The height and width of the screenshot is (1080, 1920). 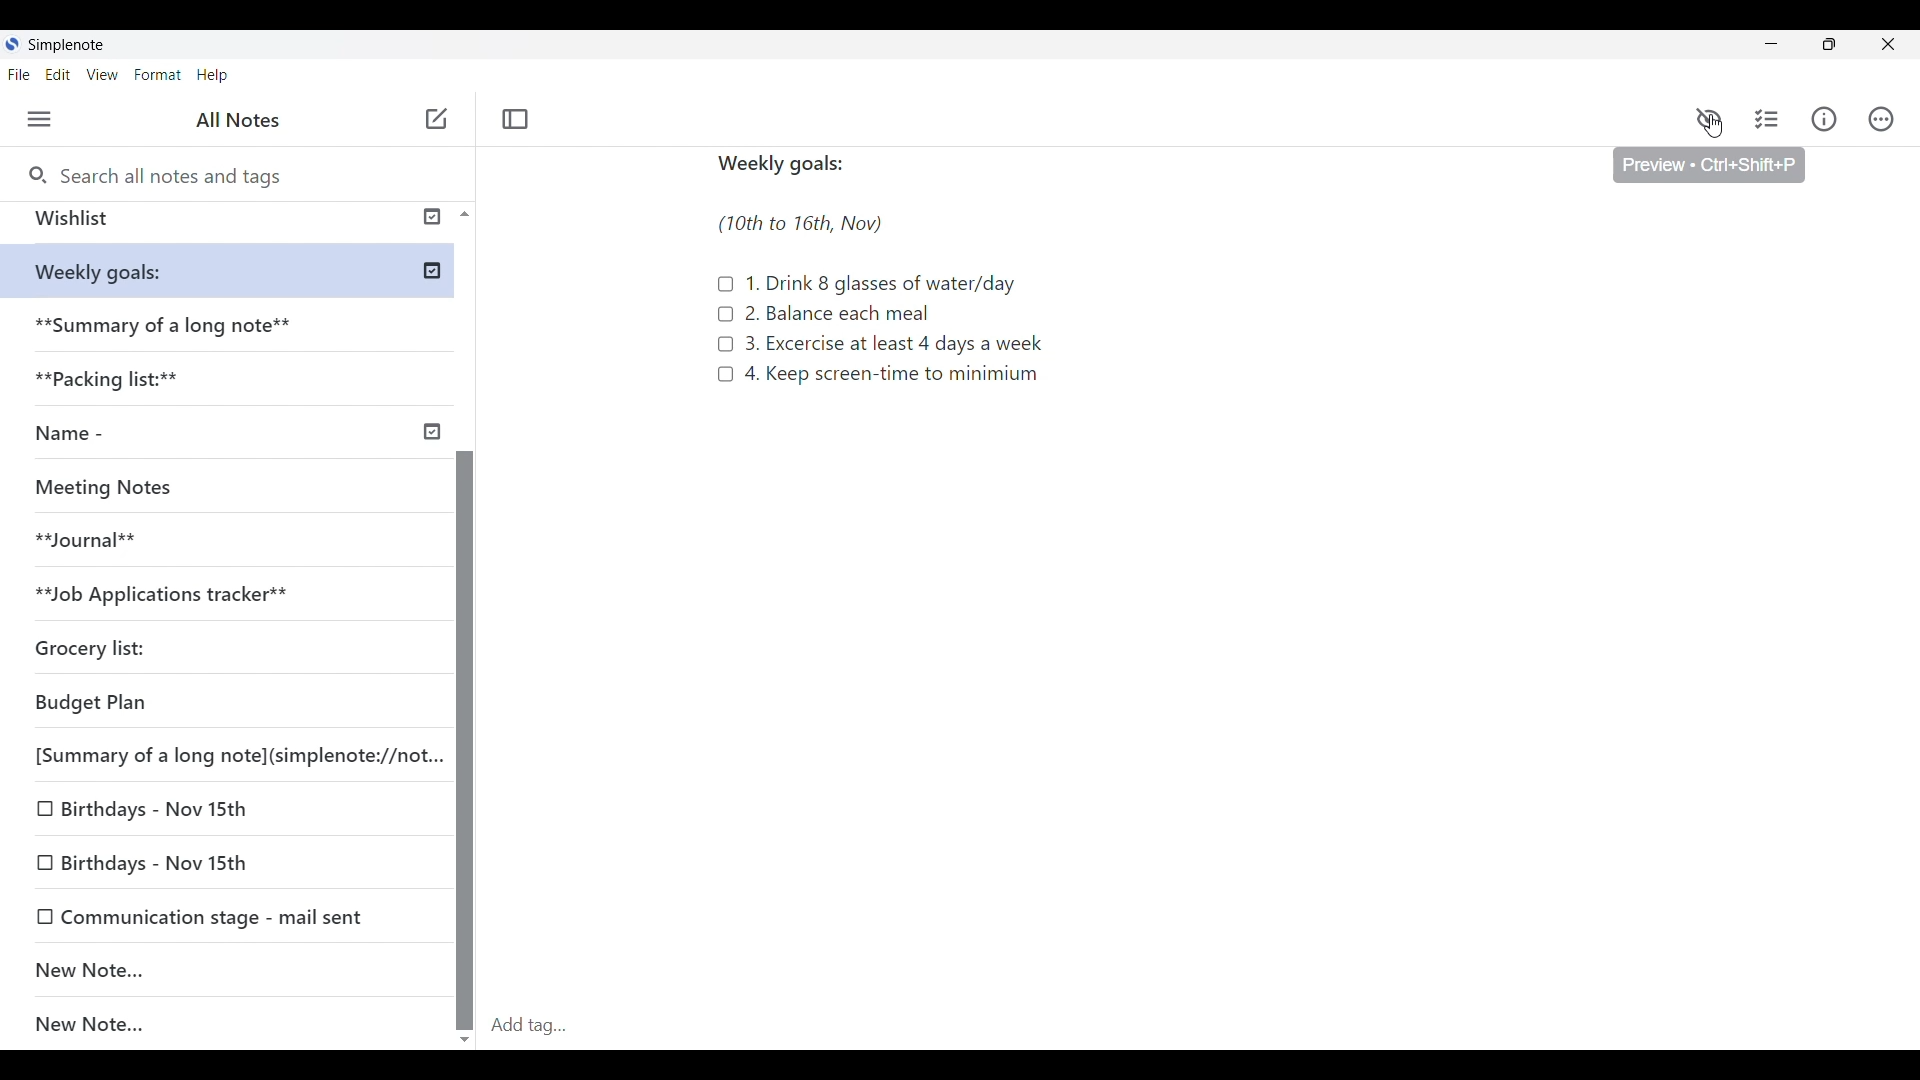 What do you see at coordinates (722, 373) in the screenshot?
I see `Checklist icon` at bounding box center [722, 373].